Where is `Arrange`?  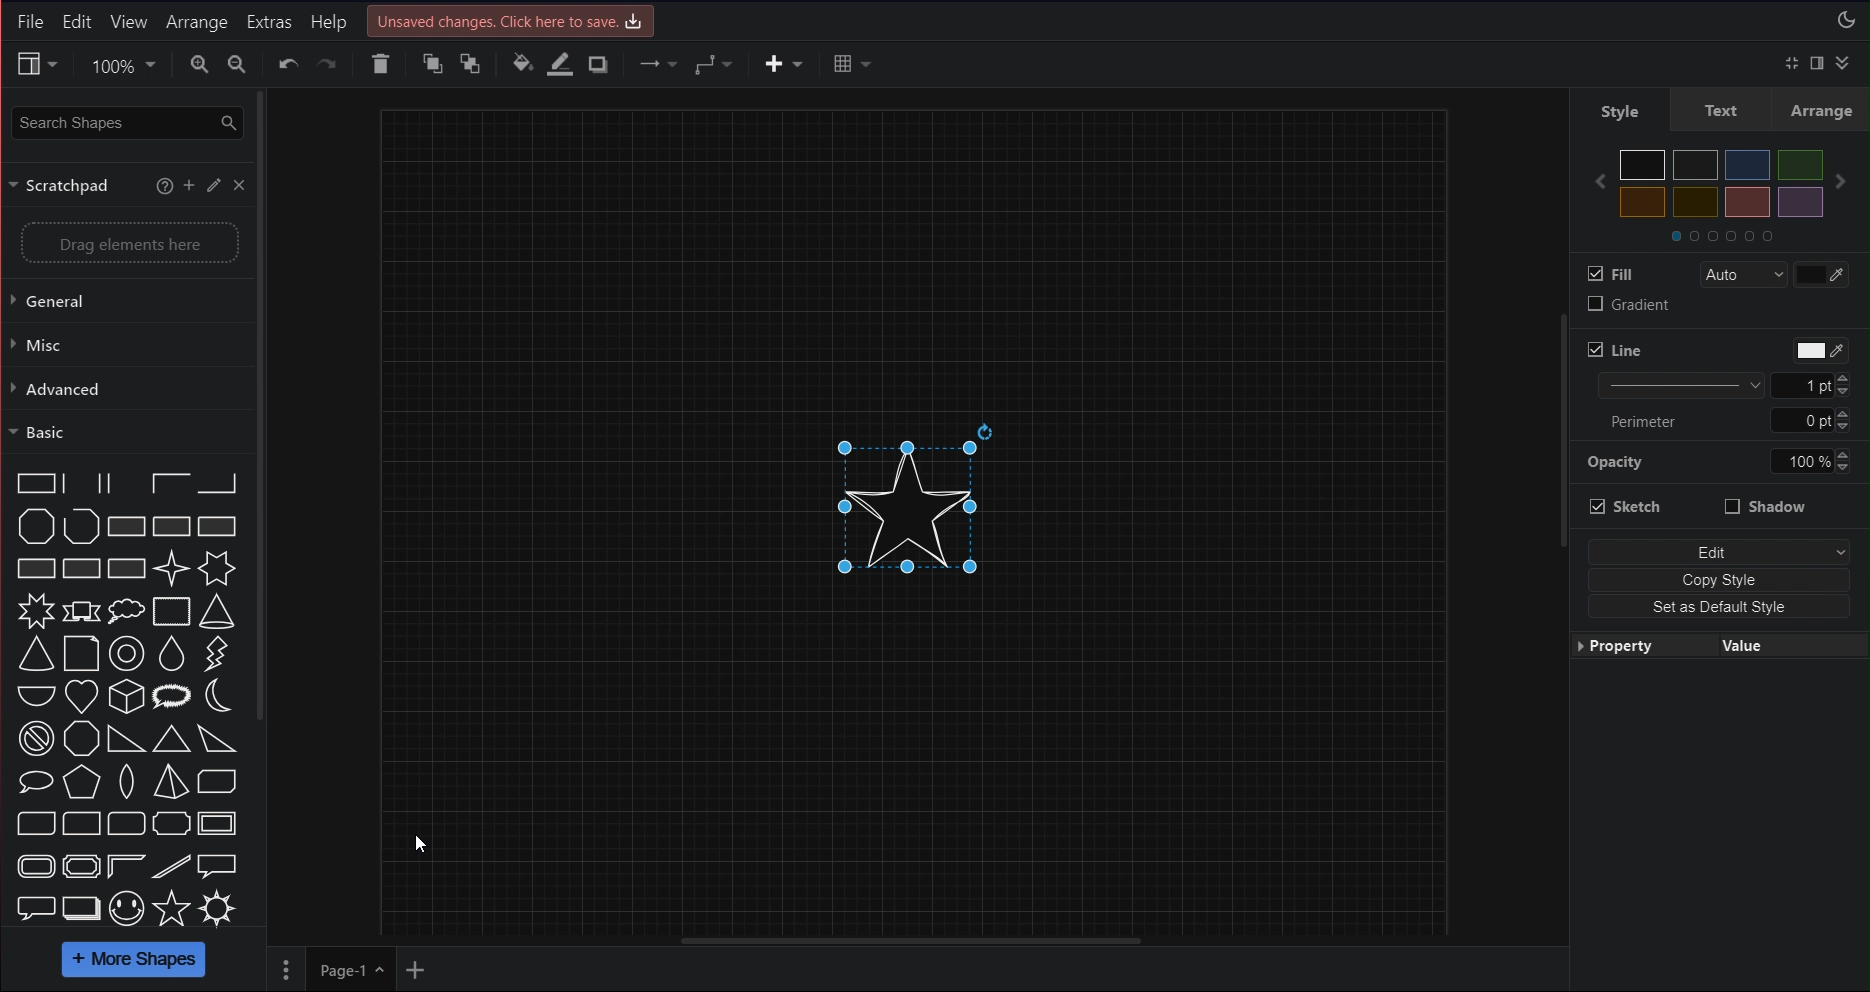
Arrange is located at coordinates (199, 22).